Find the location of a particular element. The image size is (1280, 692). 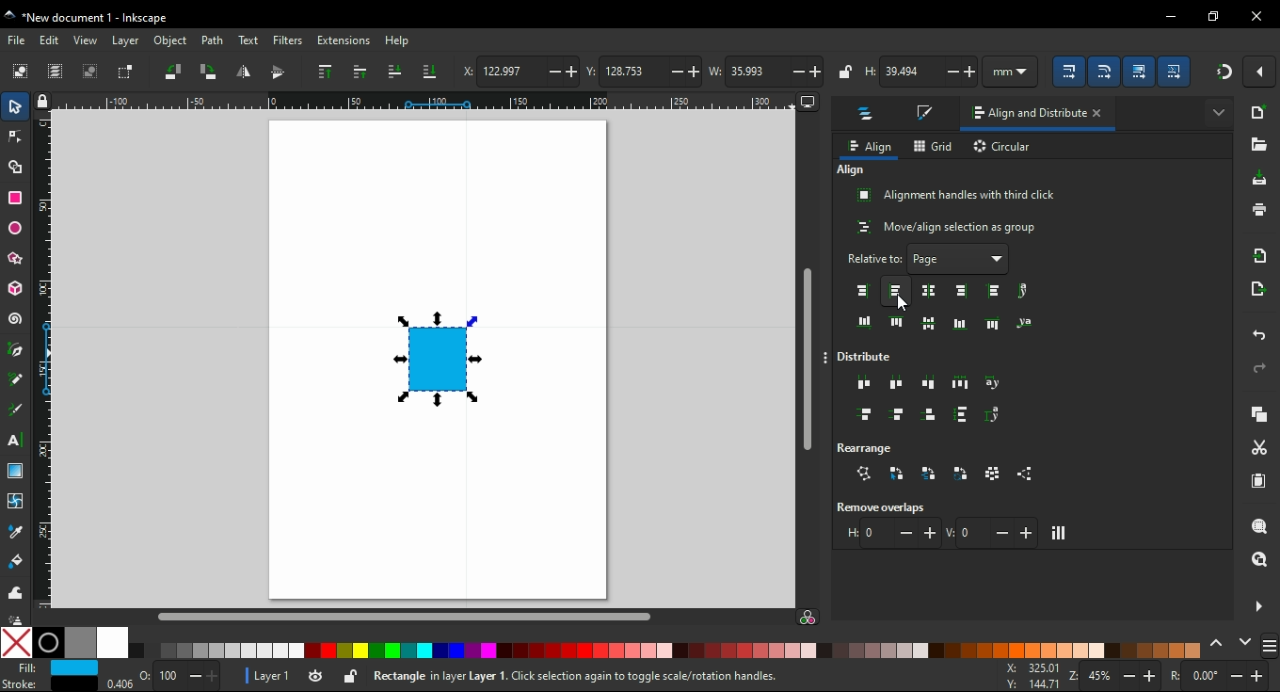

object rotate 90 CCW is located at coordinates (176, 71).